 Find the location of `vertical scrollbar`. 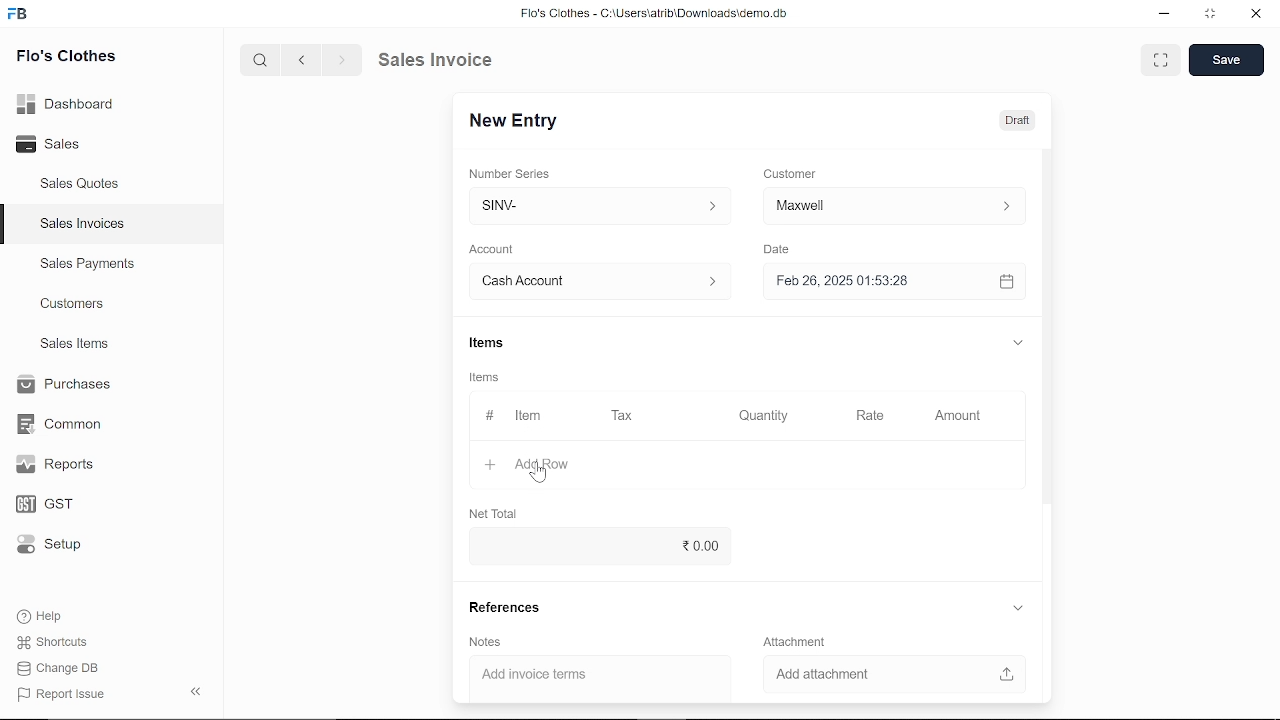

vertical scrollbar is located at coordinates (1048, 329).